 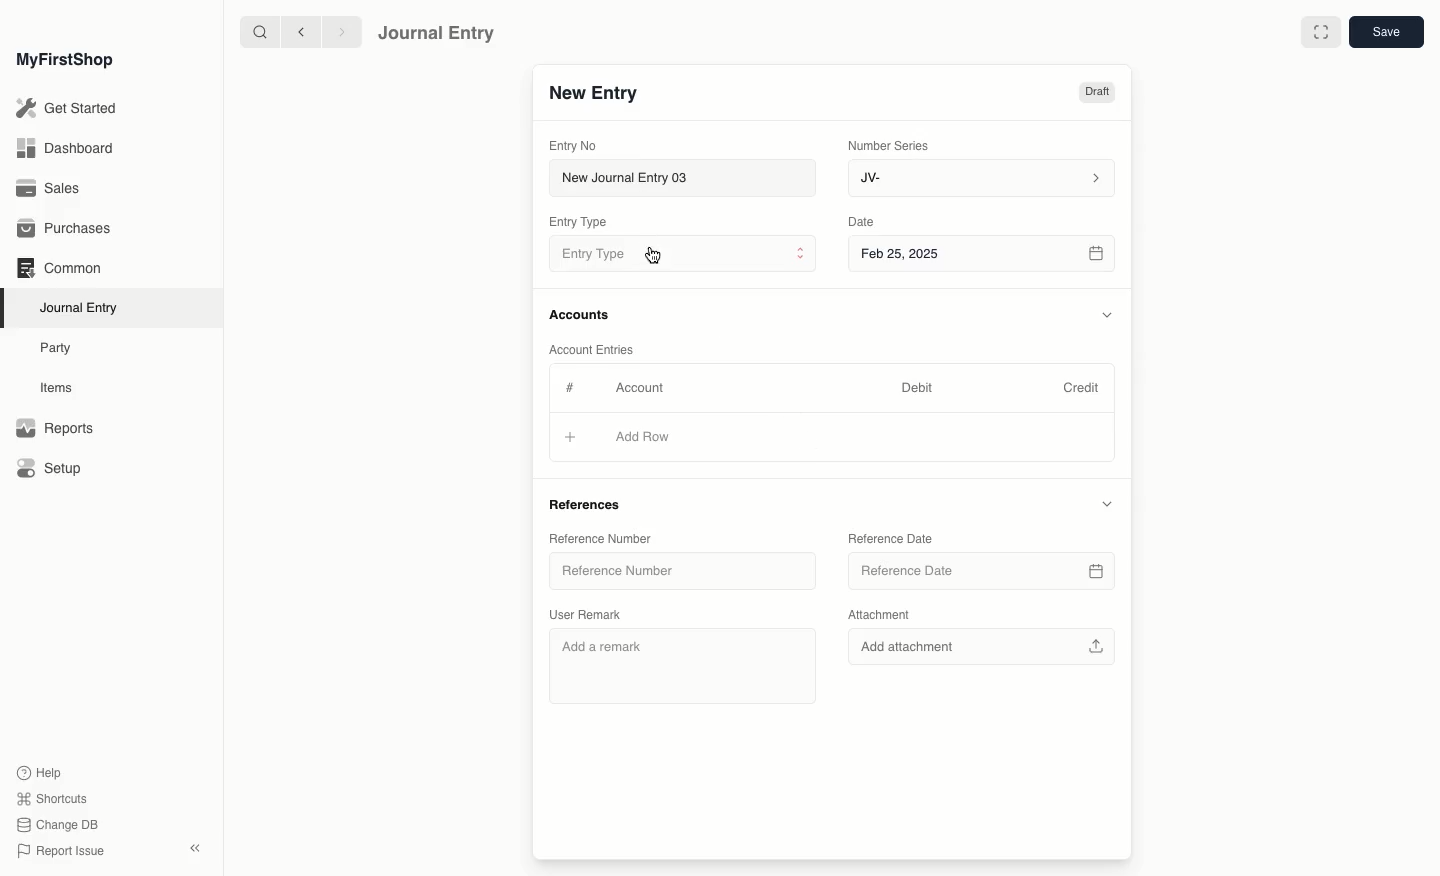 What do you see at coordinates (63, 61) in the screenshot?
I see `MyFirstShop` at bounding box center [63, 61].